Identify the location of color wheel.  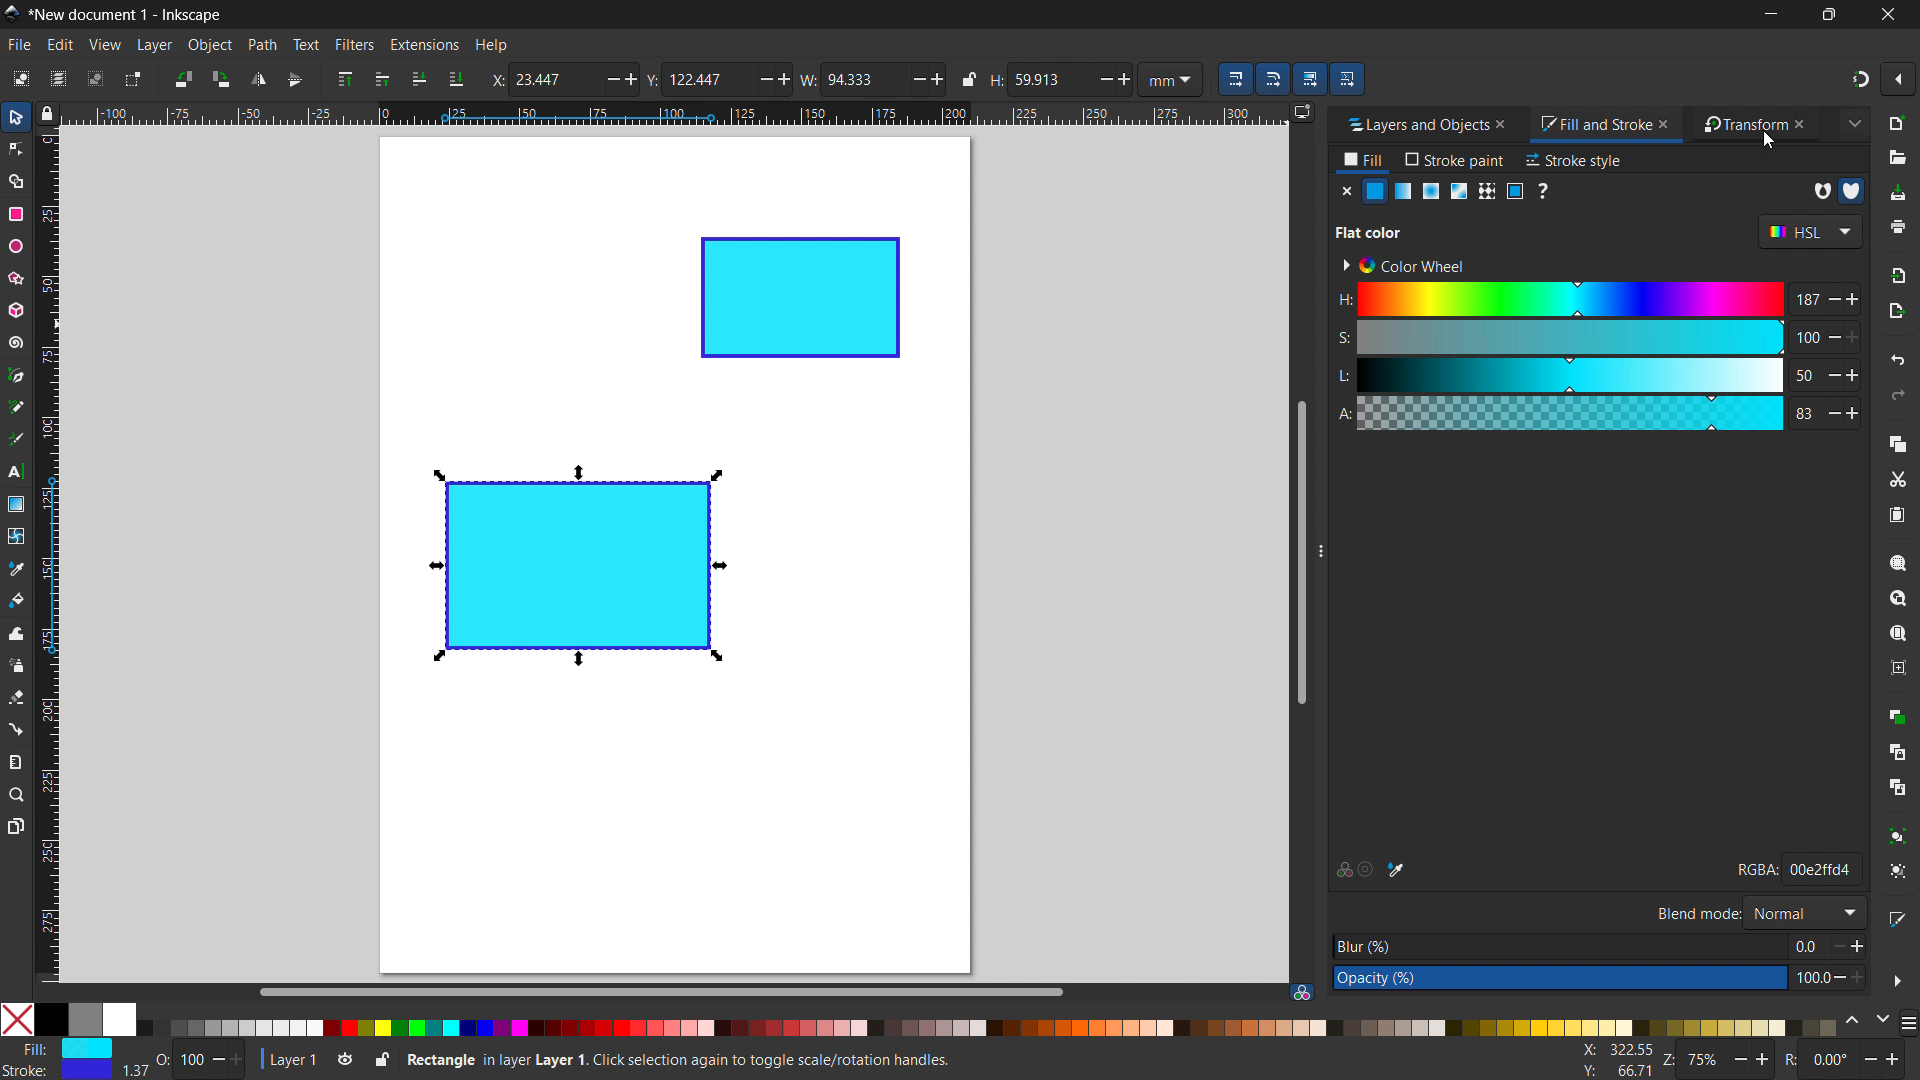
(1402, 266).